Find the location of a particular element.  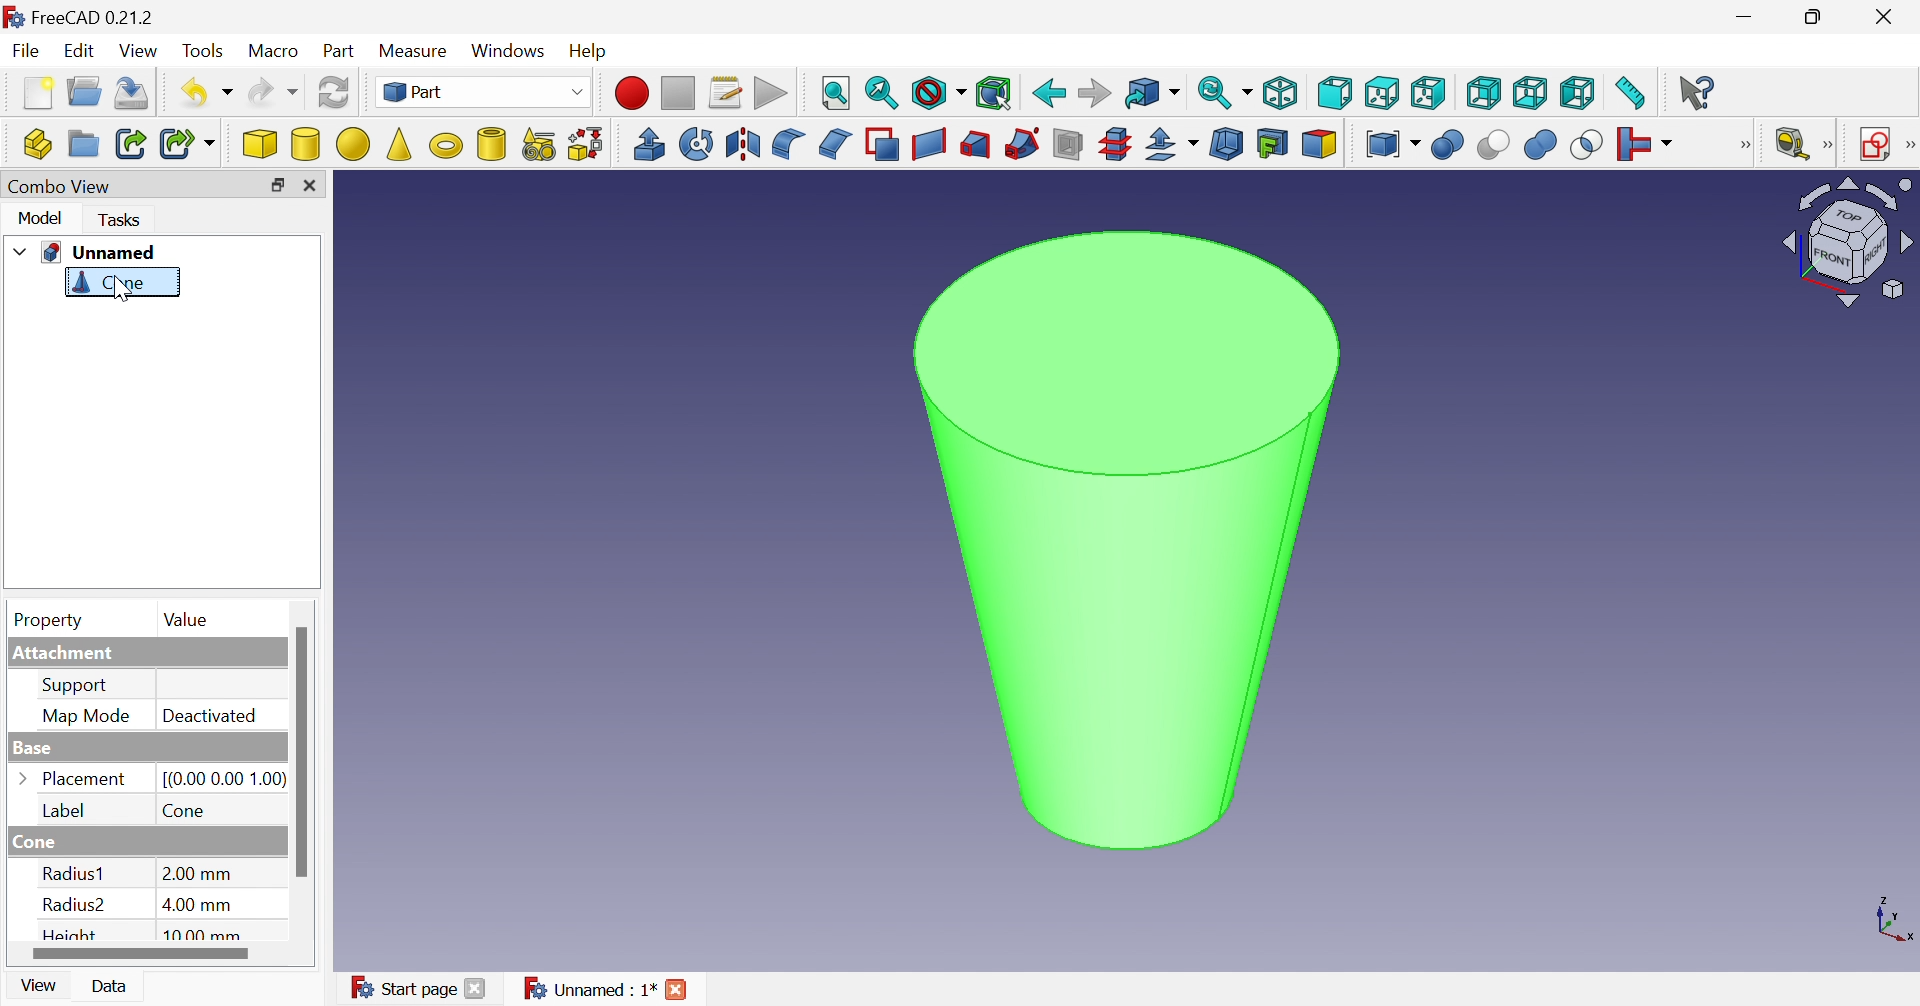

Measure liner is located at coordinates (1793, 145).